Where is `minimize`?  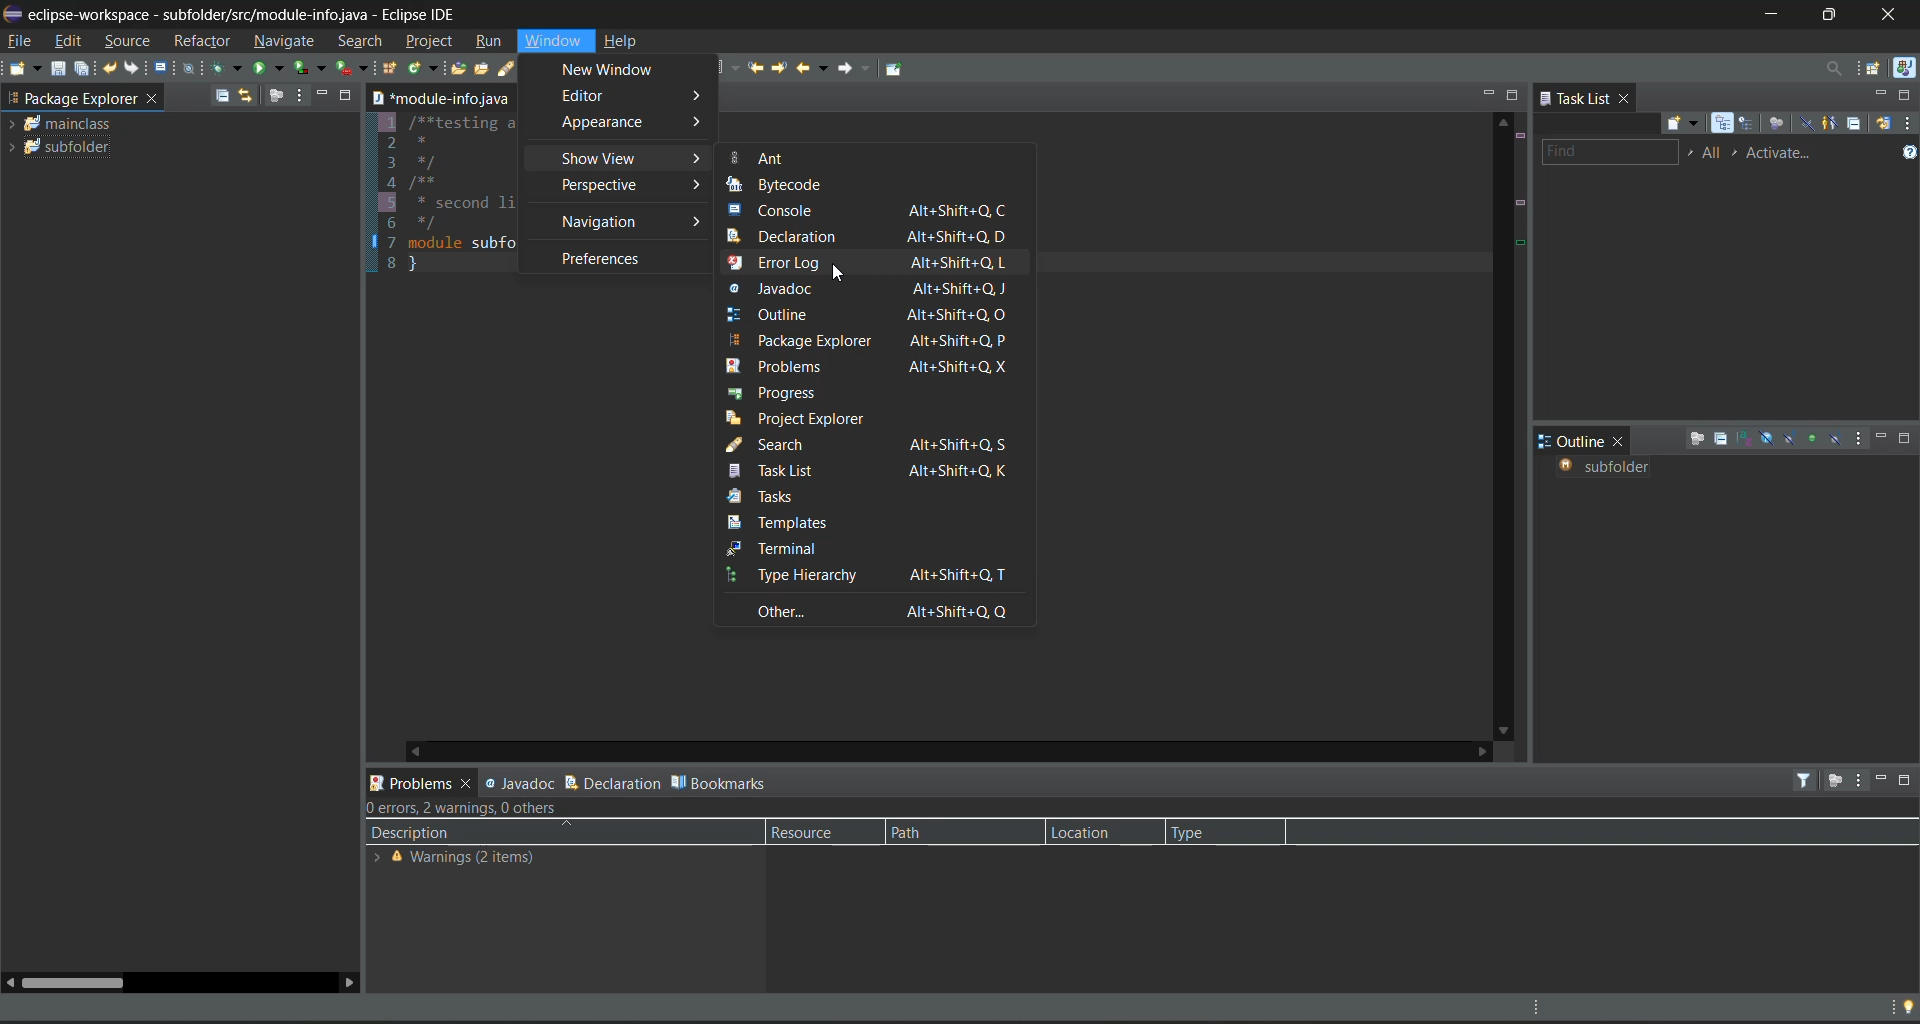 minimize is located at coordinates (1488, 94).